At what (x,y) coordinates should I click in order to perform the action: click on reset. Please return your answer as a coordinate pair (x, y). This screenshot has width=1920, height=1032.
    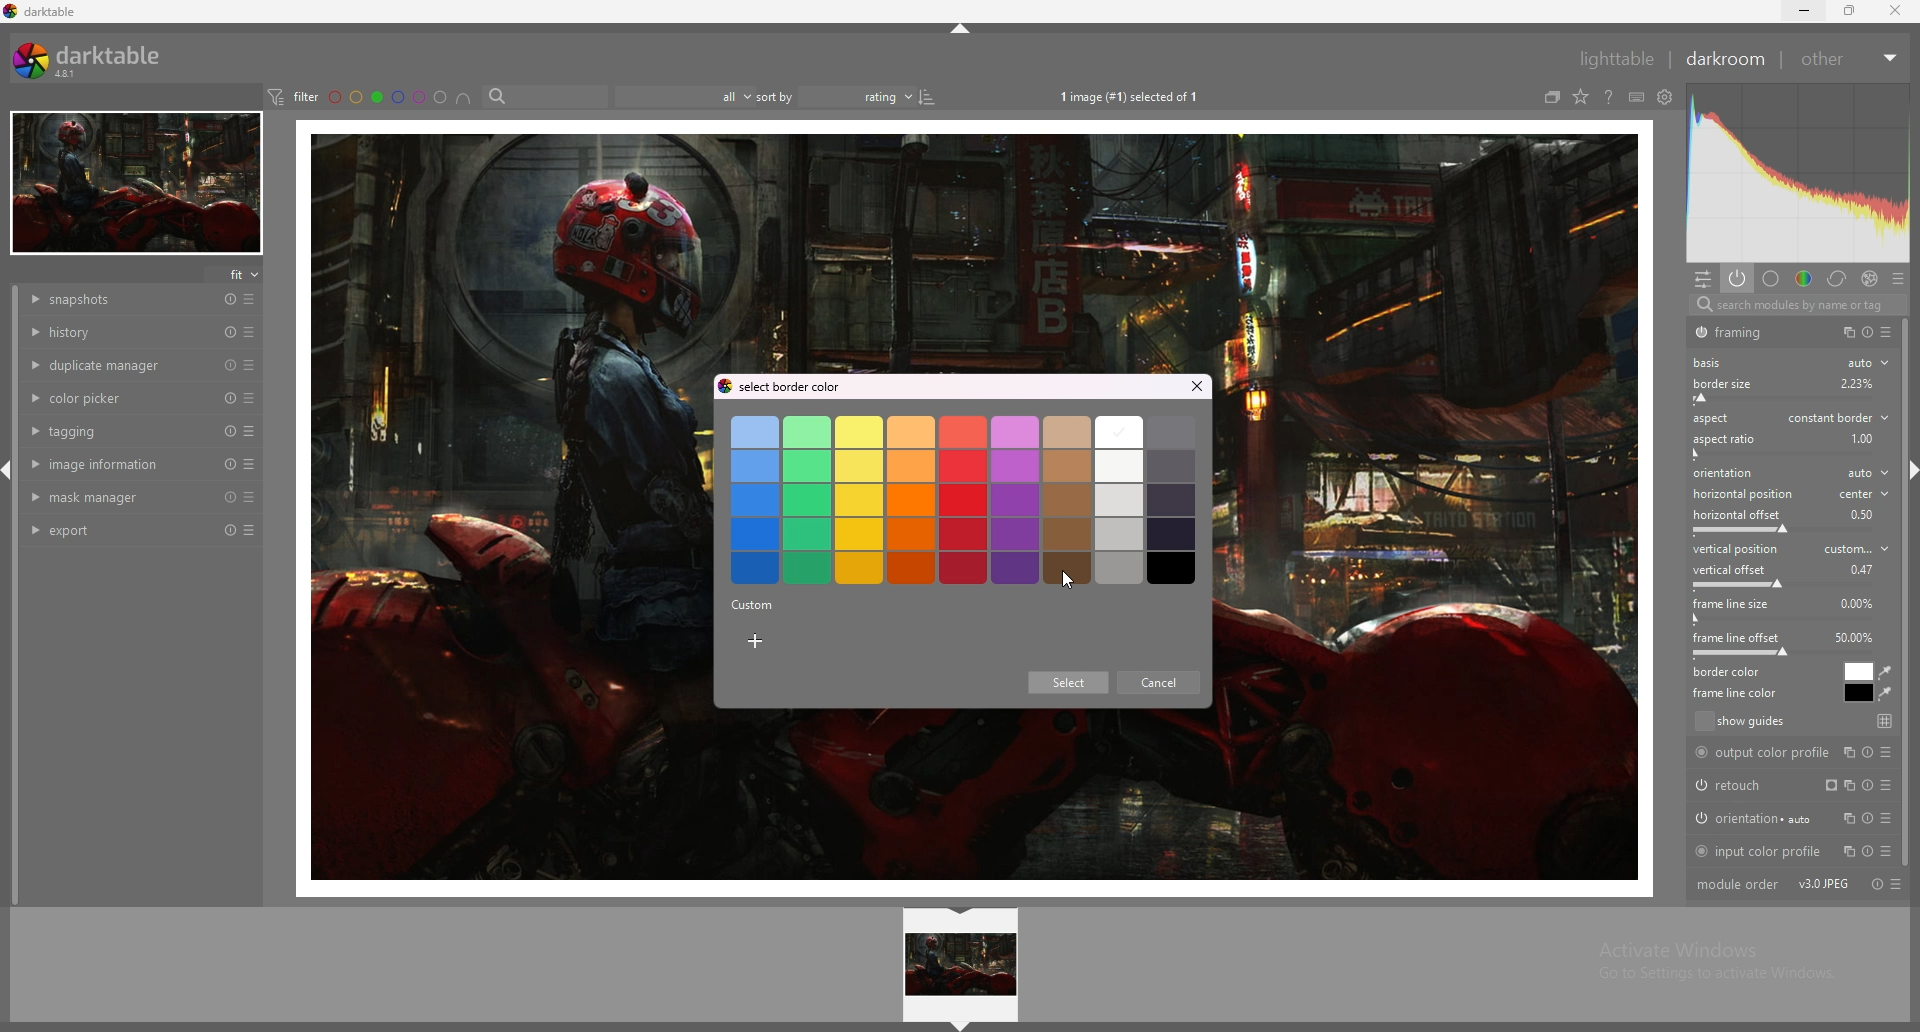
    Looking at the image, I should click on (230, 365).